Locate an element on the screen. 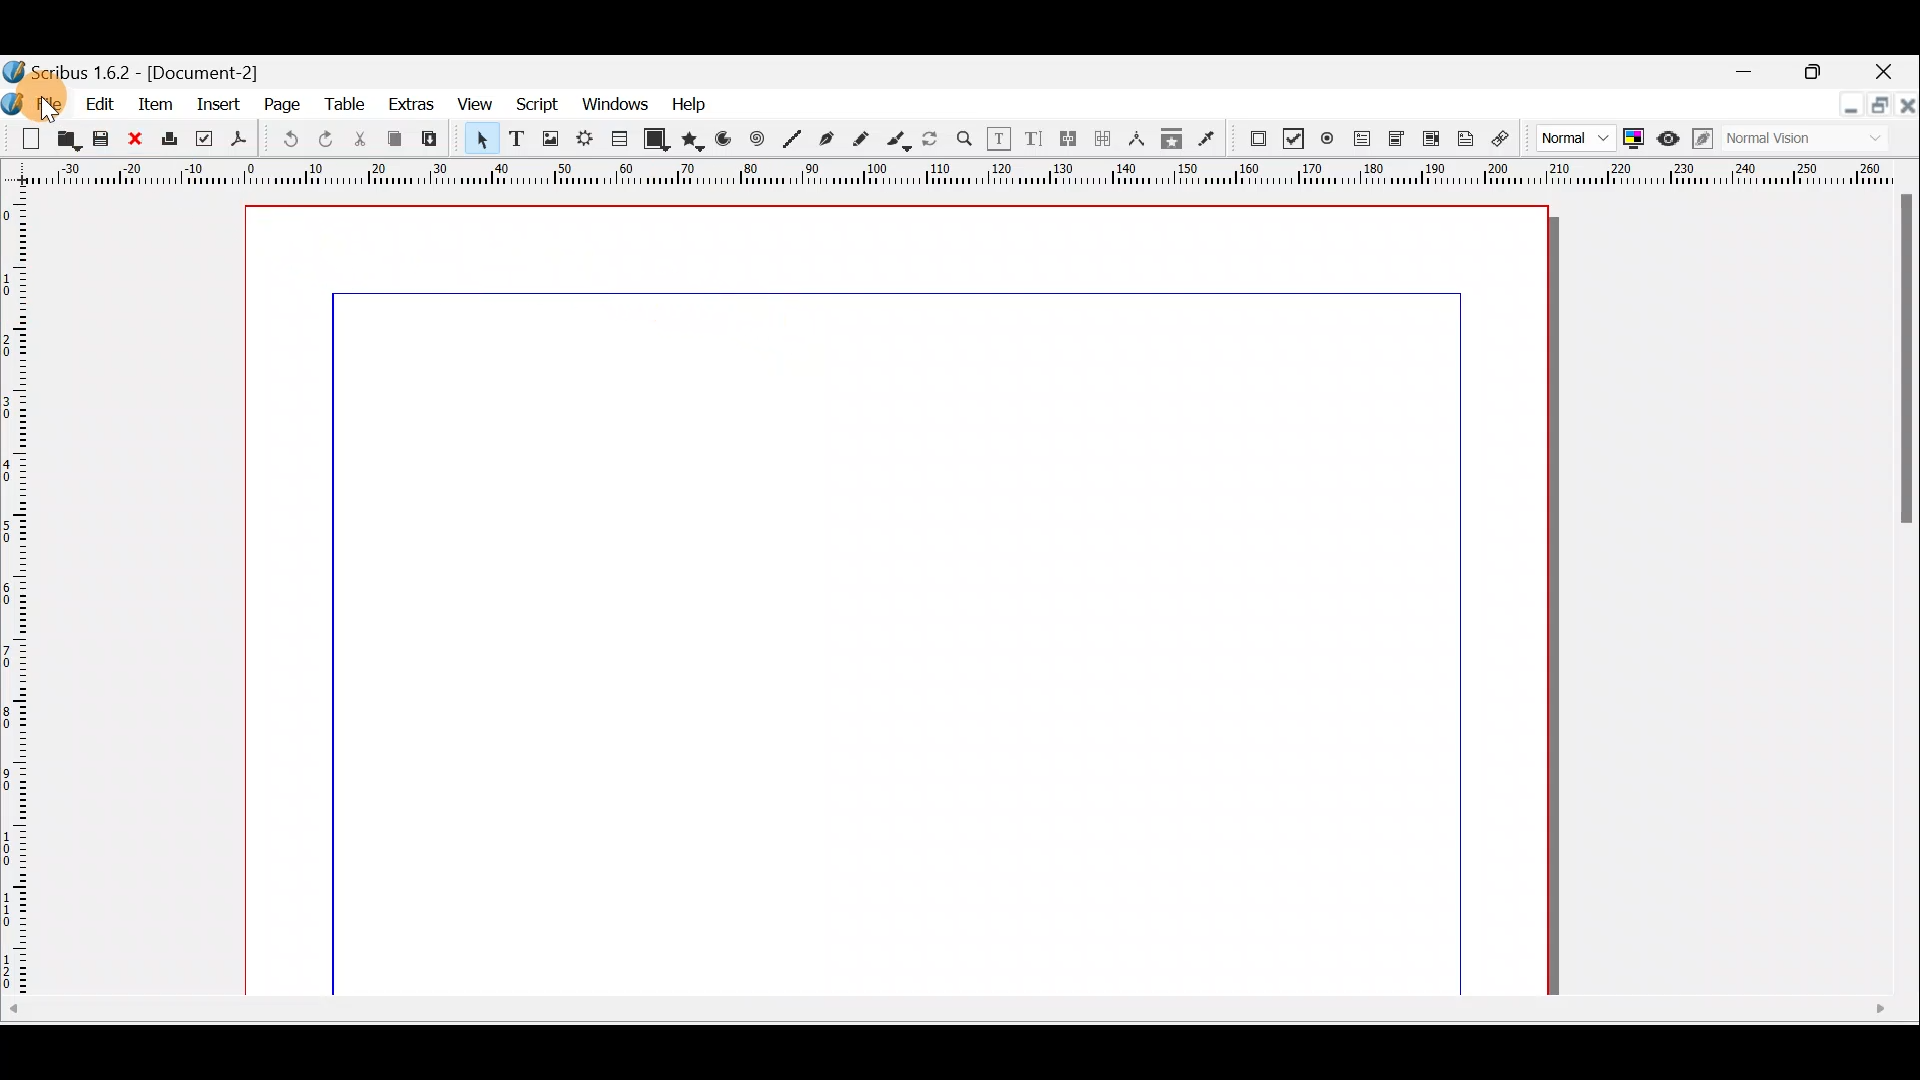 The width and height of the screenshot is (1920, 1080). PDF text field is located at coordinates (1363, 141).